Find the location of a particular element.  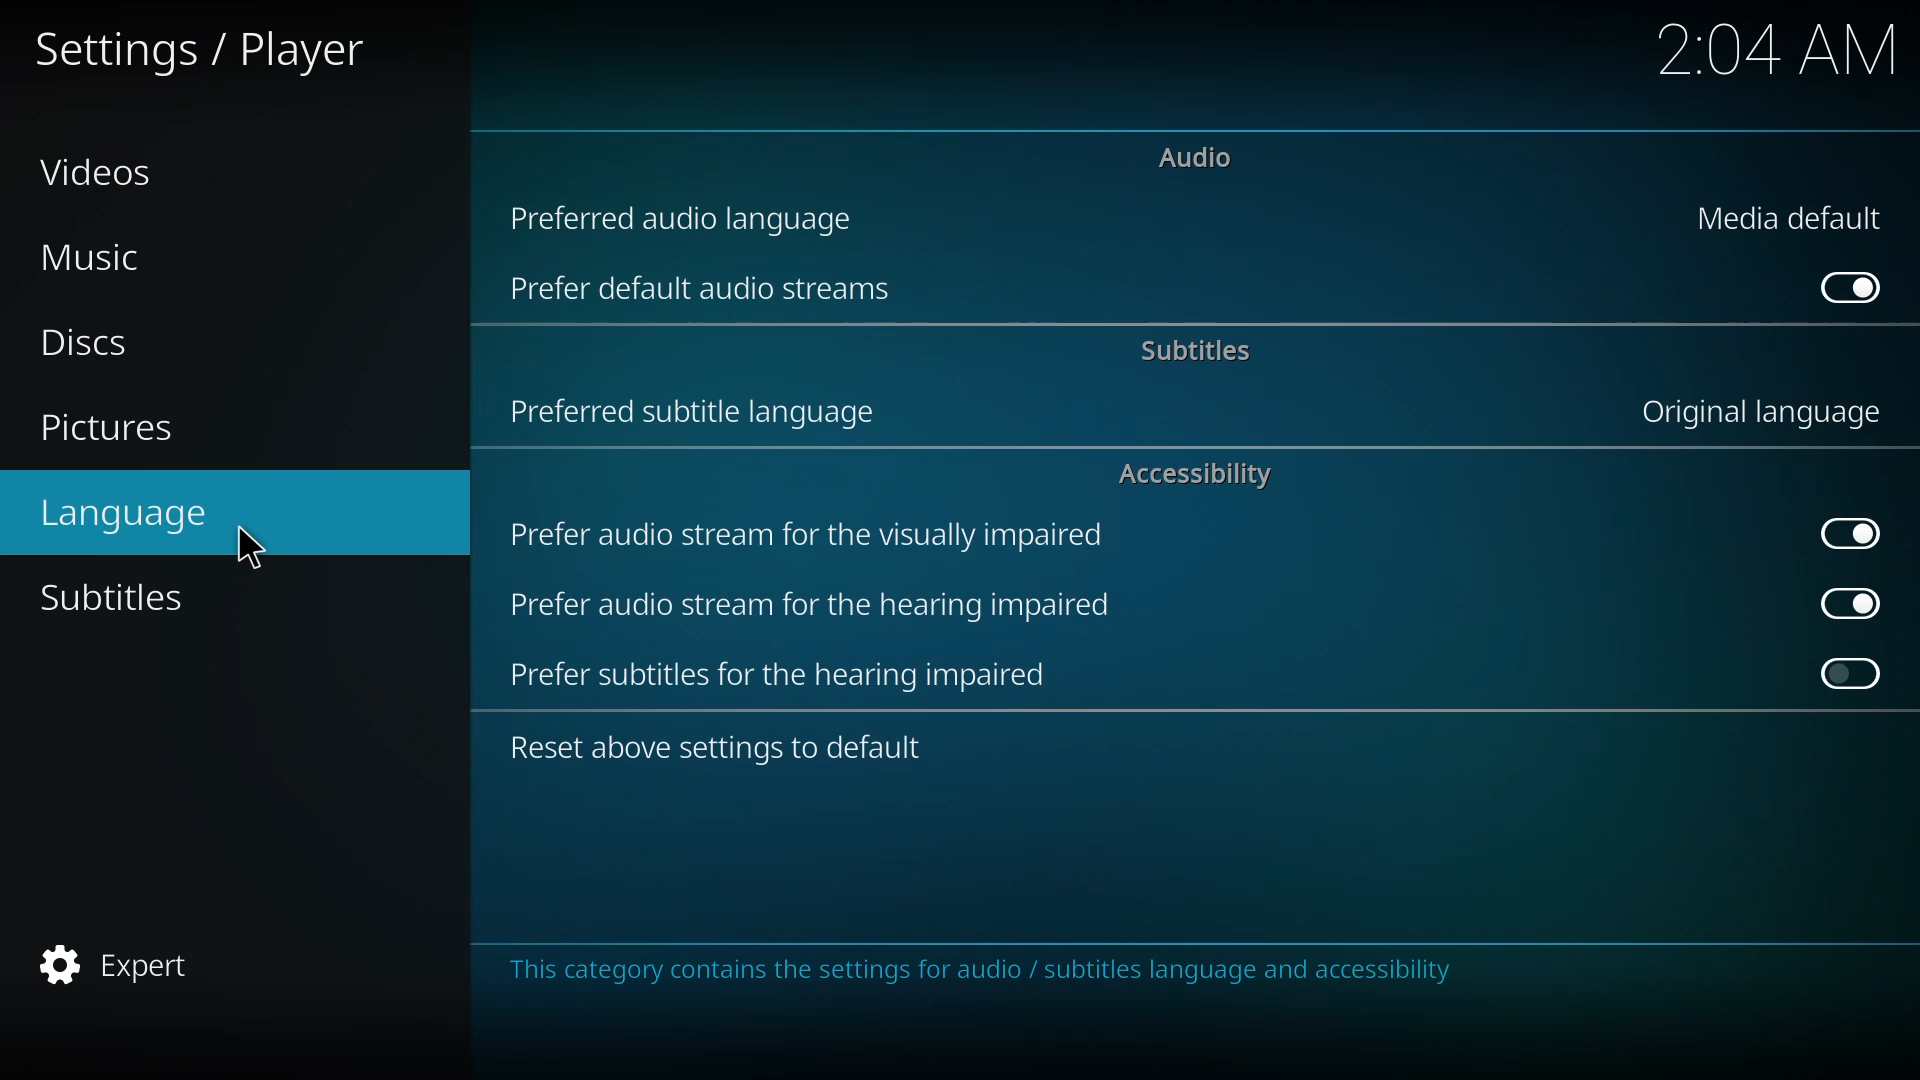

preferred audio language is located at coordinates (684, 217).